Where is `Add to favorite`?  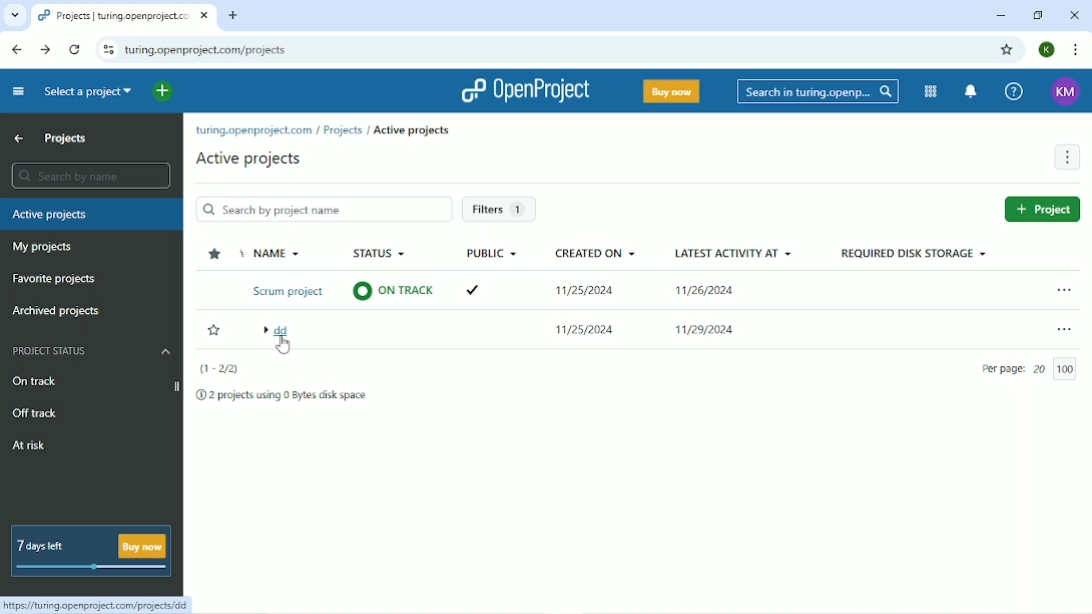 Add to favorite is located at coordinates (215, 332).